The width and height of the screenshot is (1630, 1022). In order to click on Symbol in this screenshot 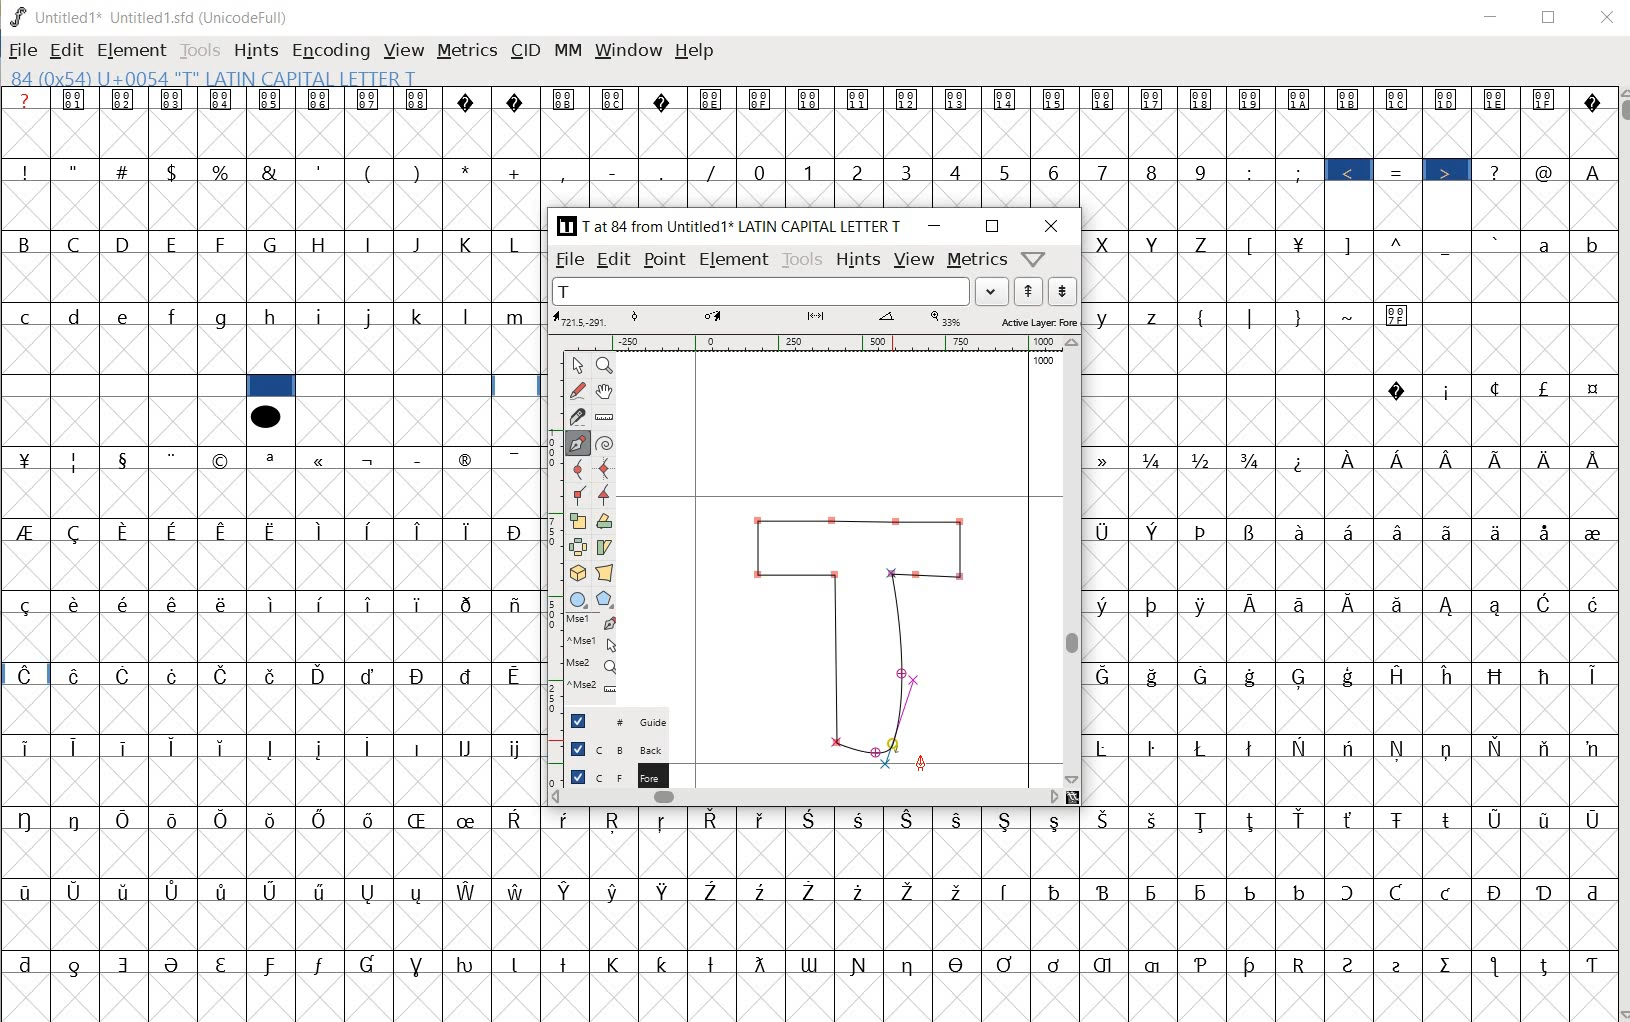, I will do `click(764, 818)`.